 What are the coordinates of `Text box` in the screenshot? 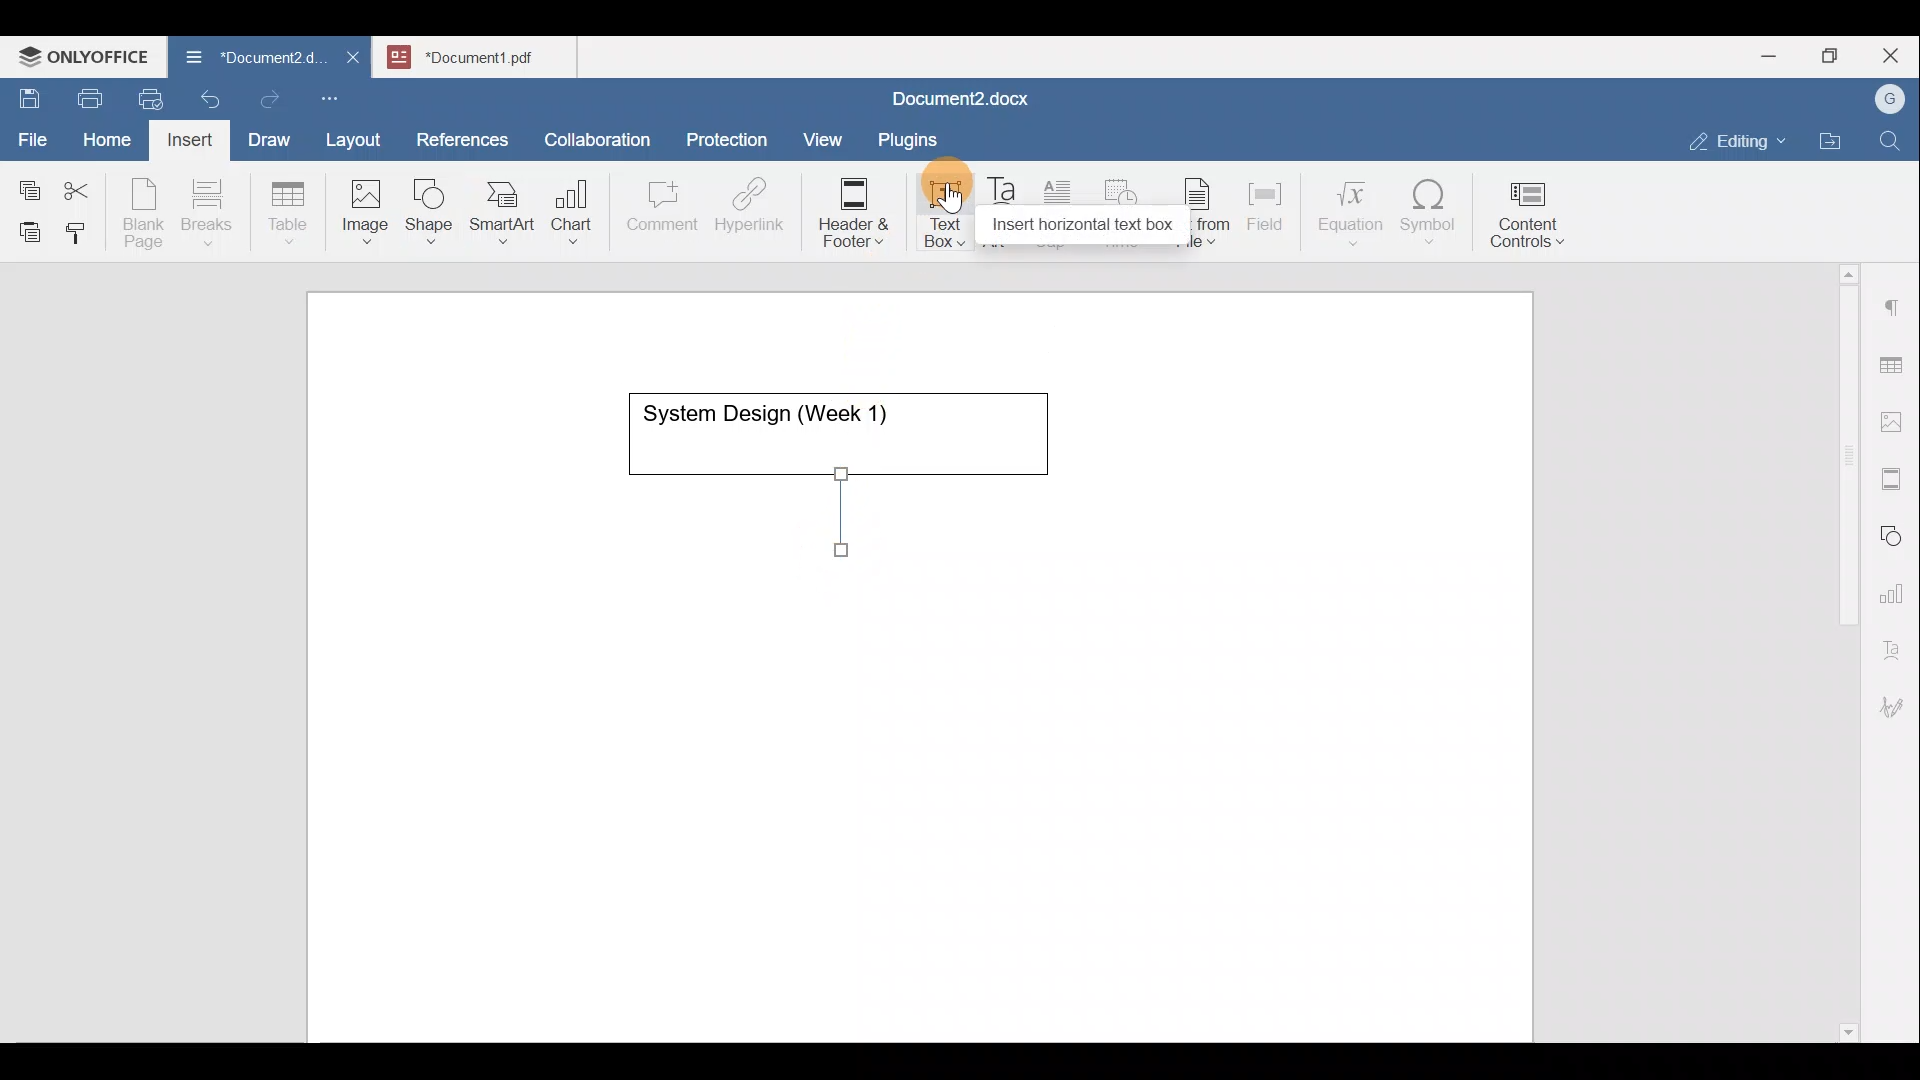 It's located at (931, 214).